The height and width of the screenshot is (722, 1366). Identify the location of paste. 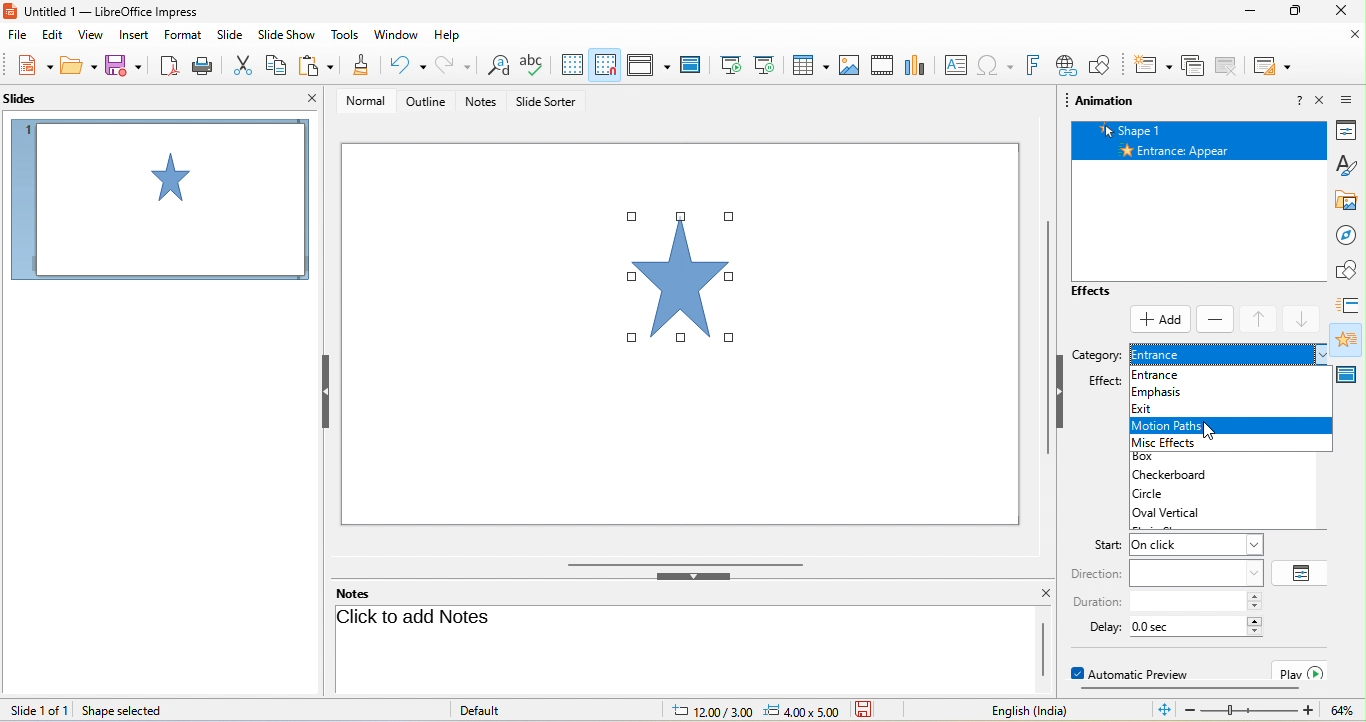
(317, 65).